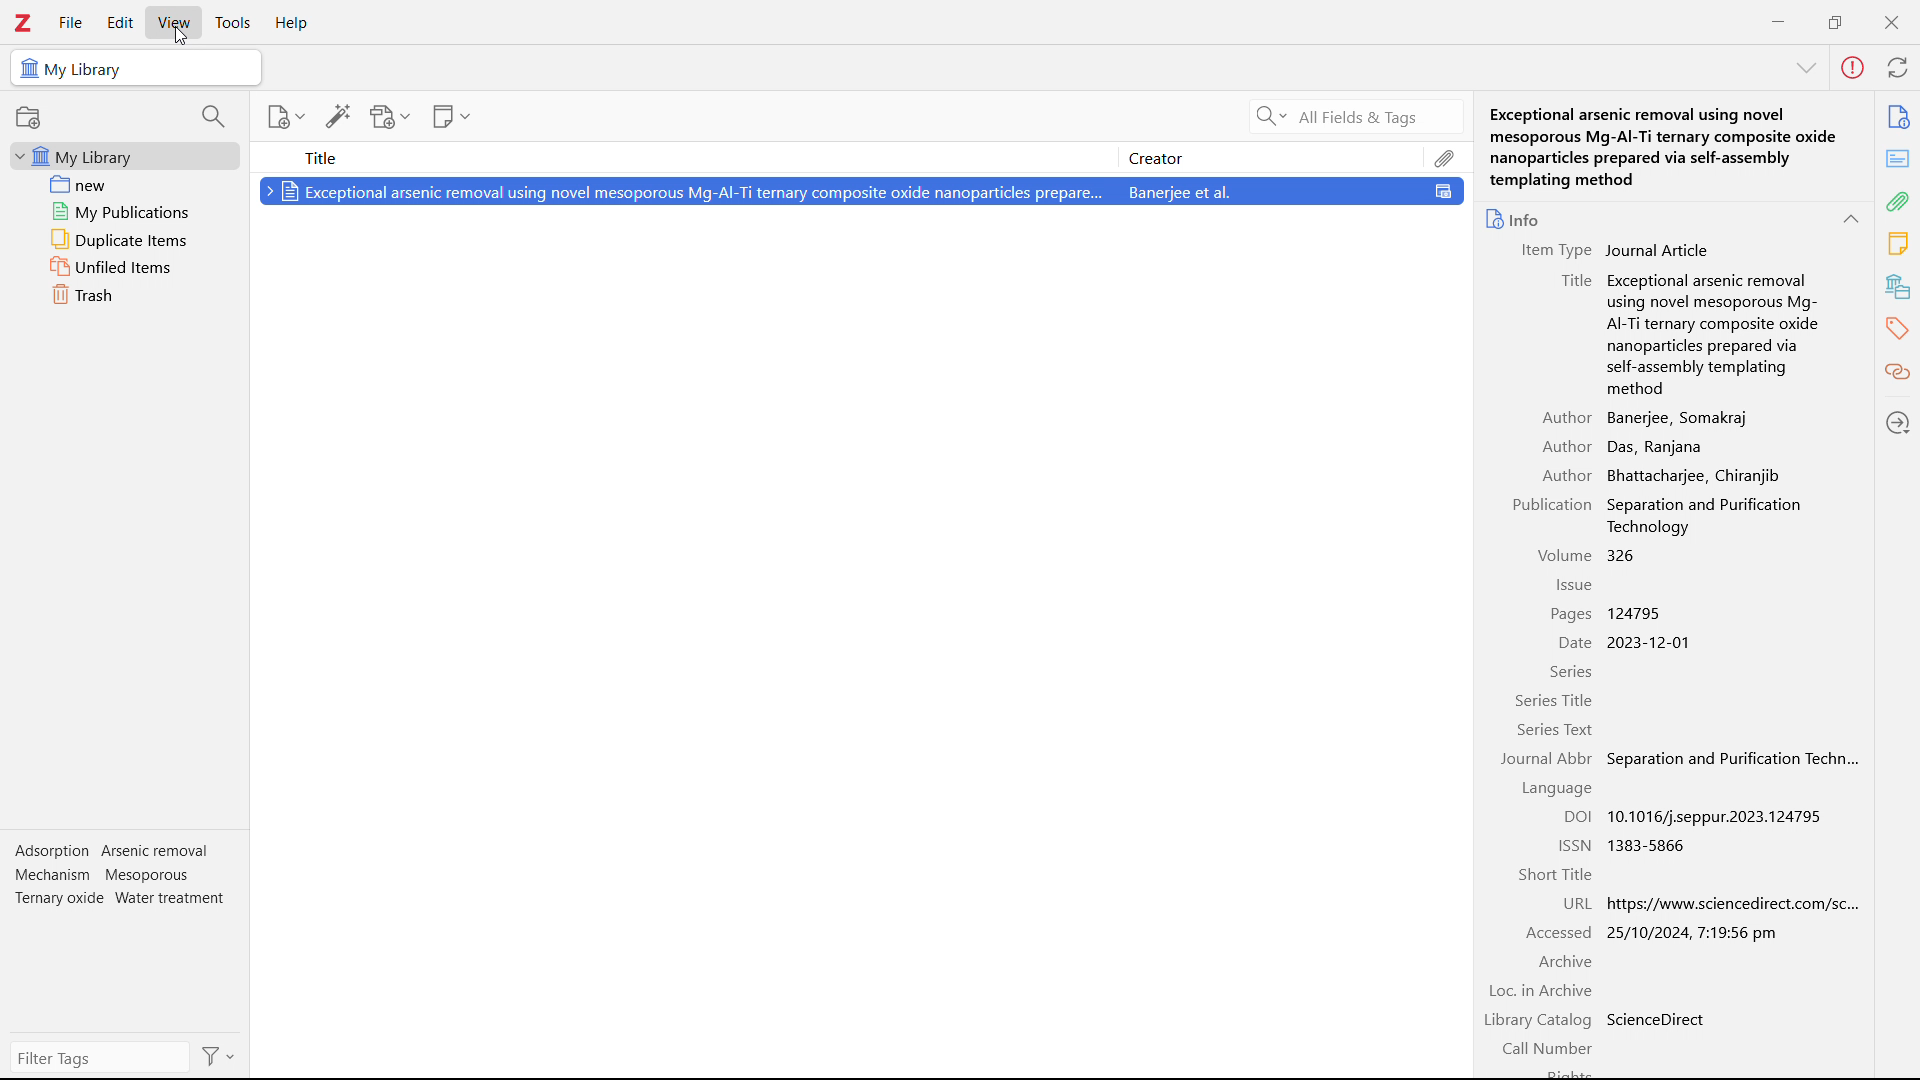  I want to click on https://www.sciencedirect.com/sc..., so click(1732, 903).